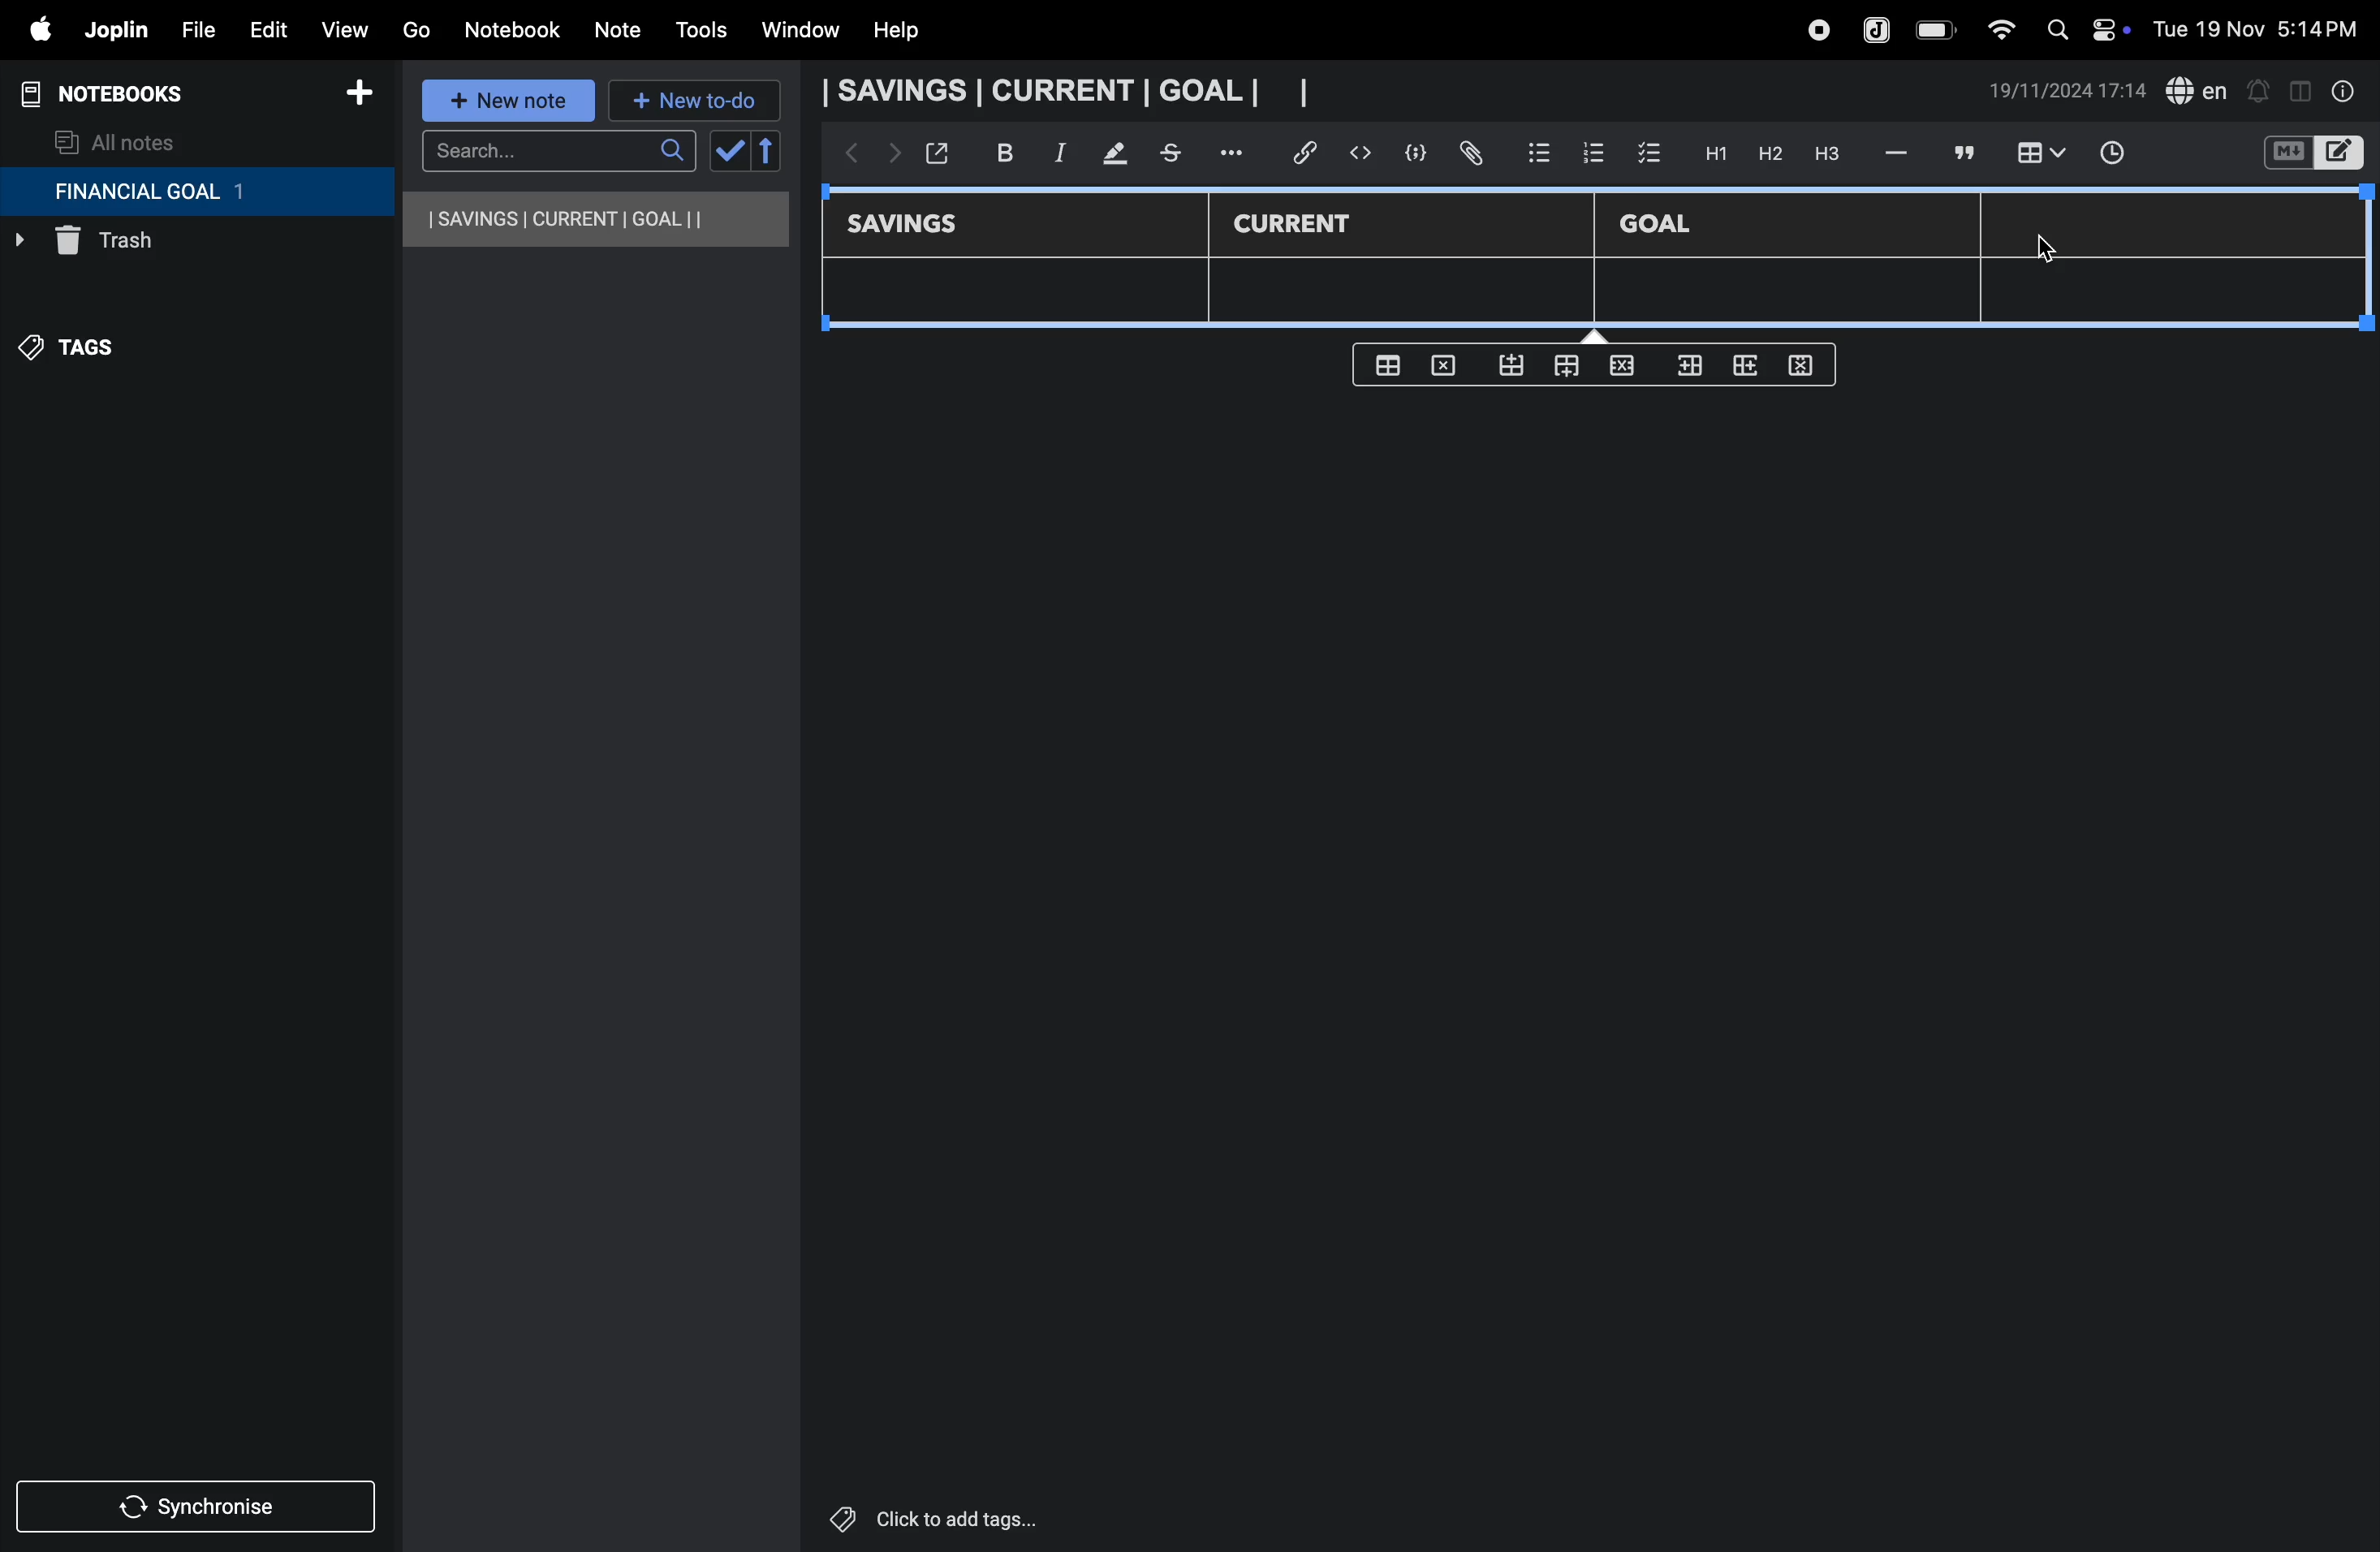 This screenshot has height=1552, width=2380. Describe the element at coordinates (798, 31) in the screenshot. I see `window` at that location.